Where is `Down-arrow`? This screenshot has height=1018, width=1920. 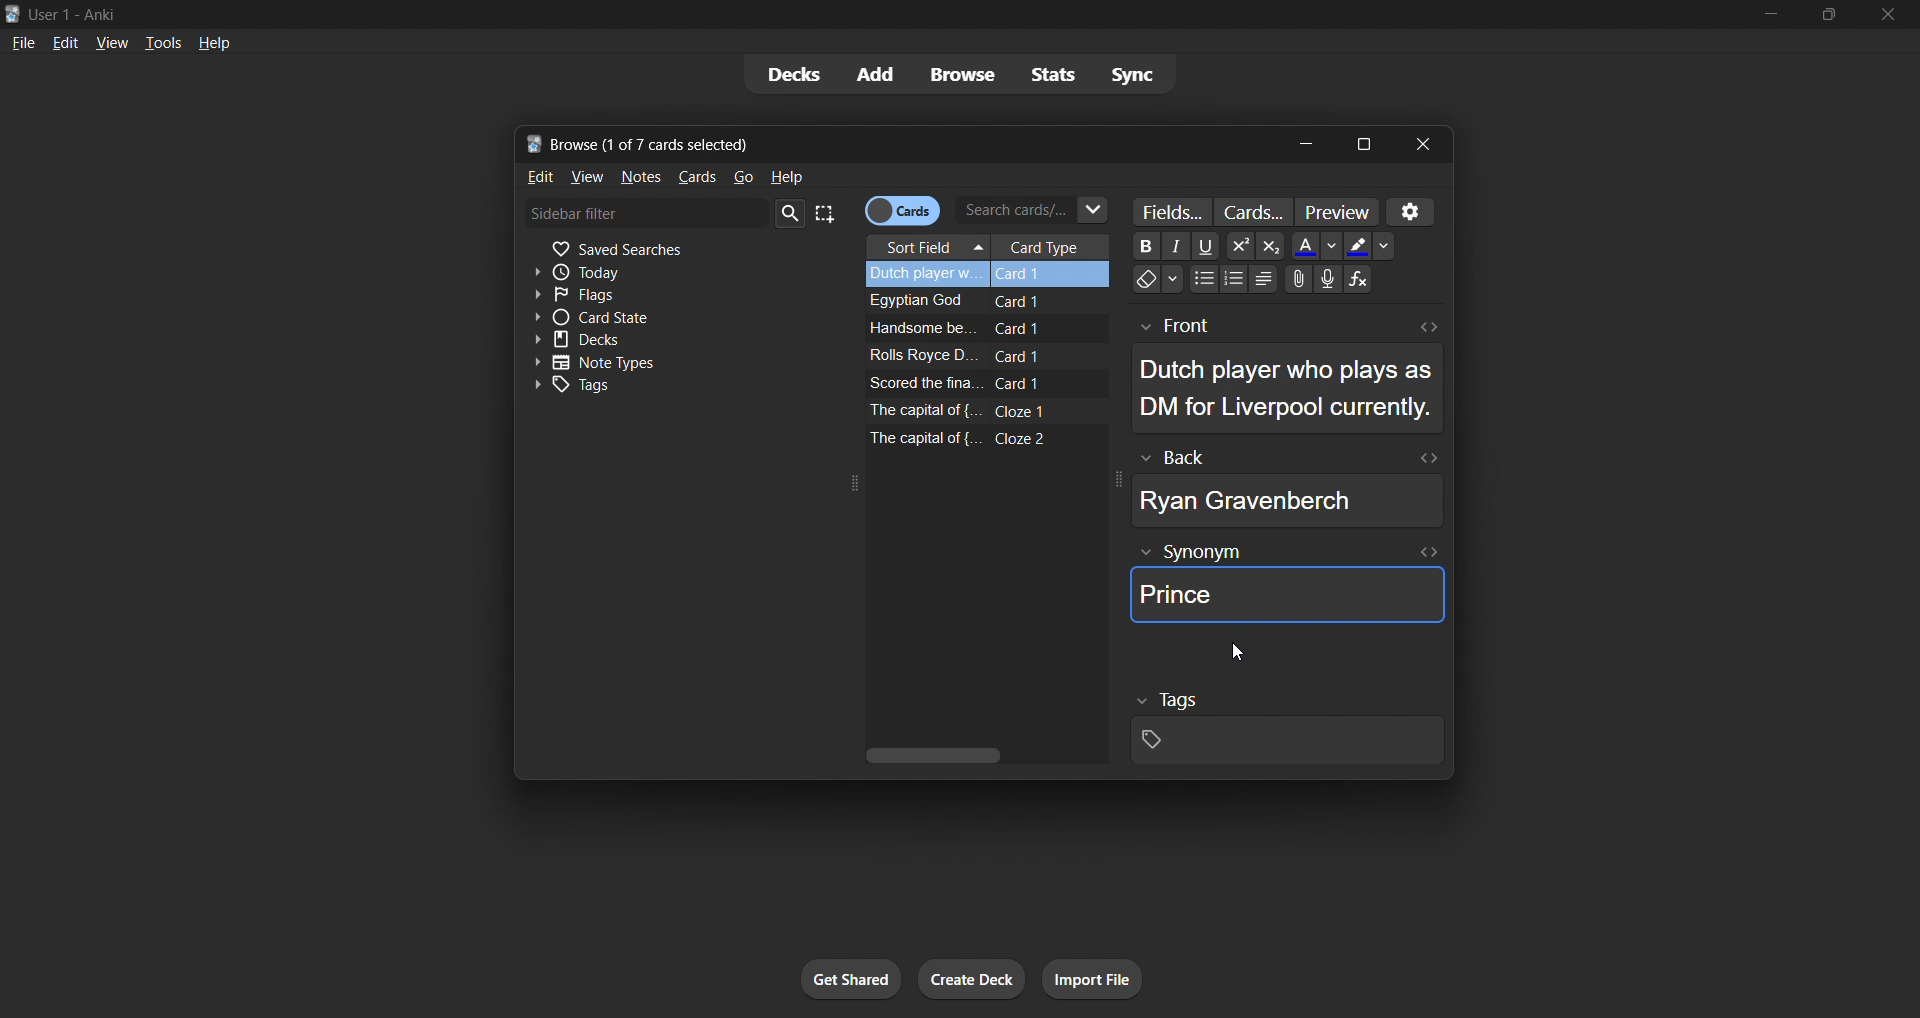 Down-arrow is located at coordinates (1175, 280).